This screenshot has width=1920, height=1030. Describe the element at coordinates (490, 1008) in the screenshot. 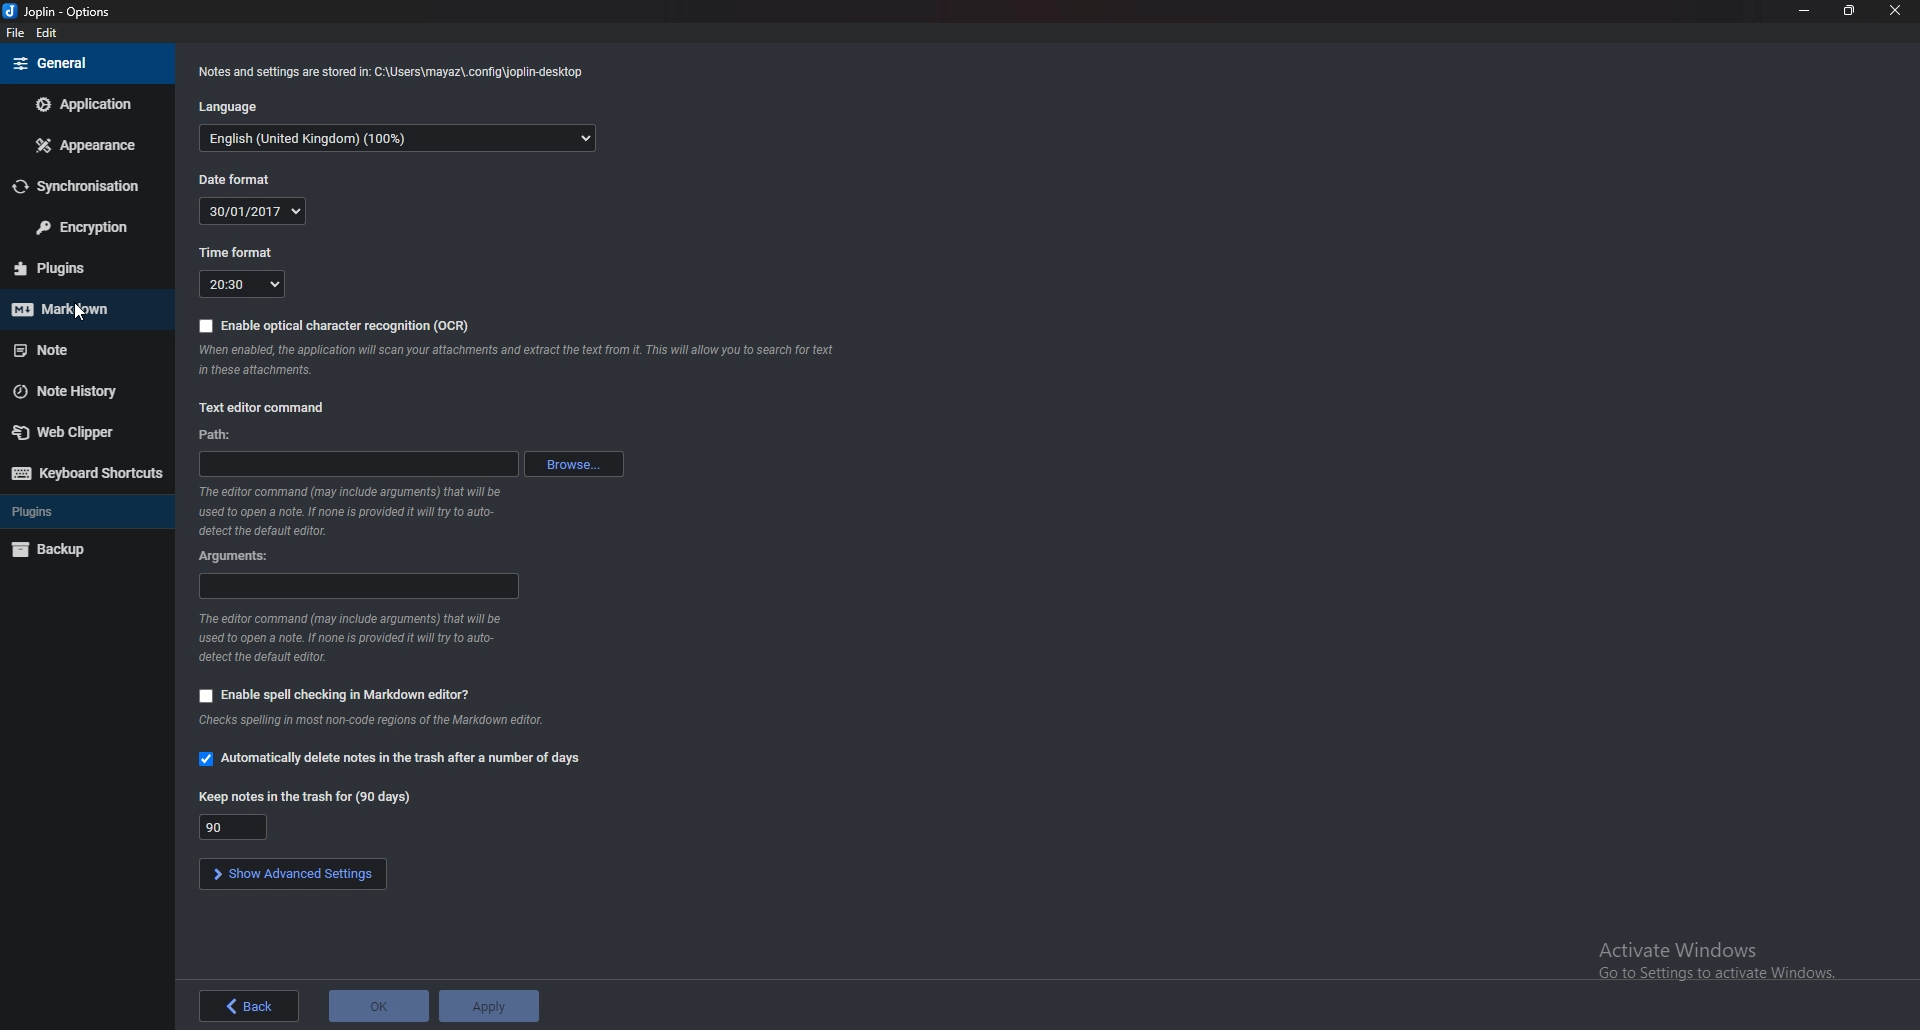

I see `Apply` at that location.